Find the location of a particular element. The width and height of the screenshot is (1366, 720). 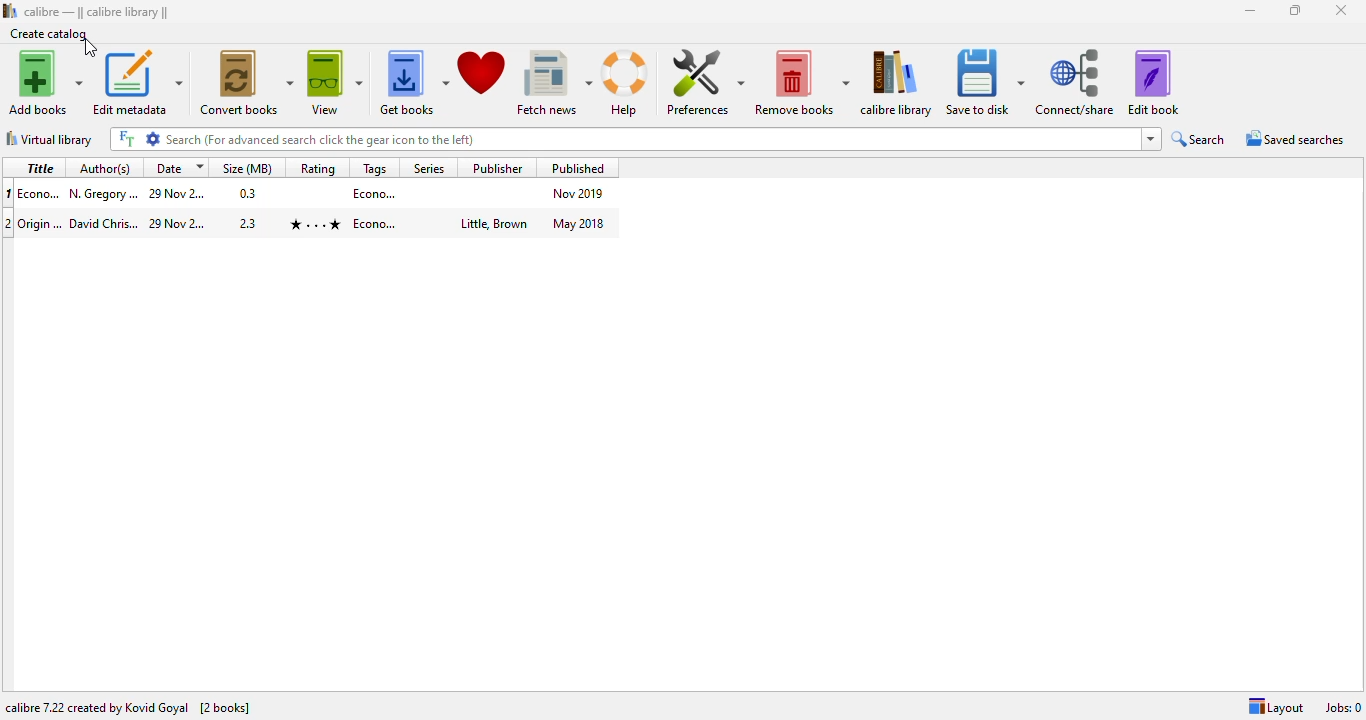

book 1 is located at coordinates (312, 193).